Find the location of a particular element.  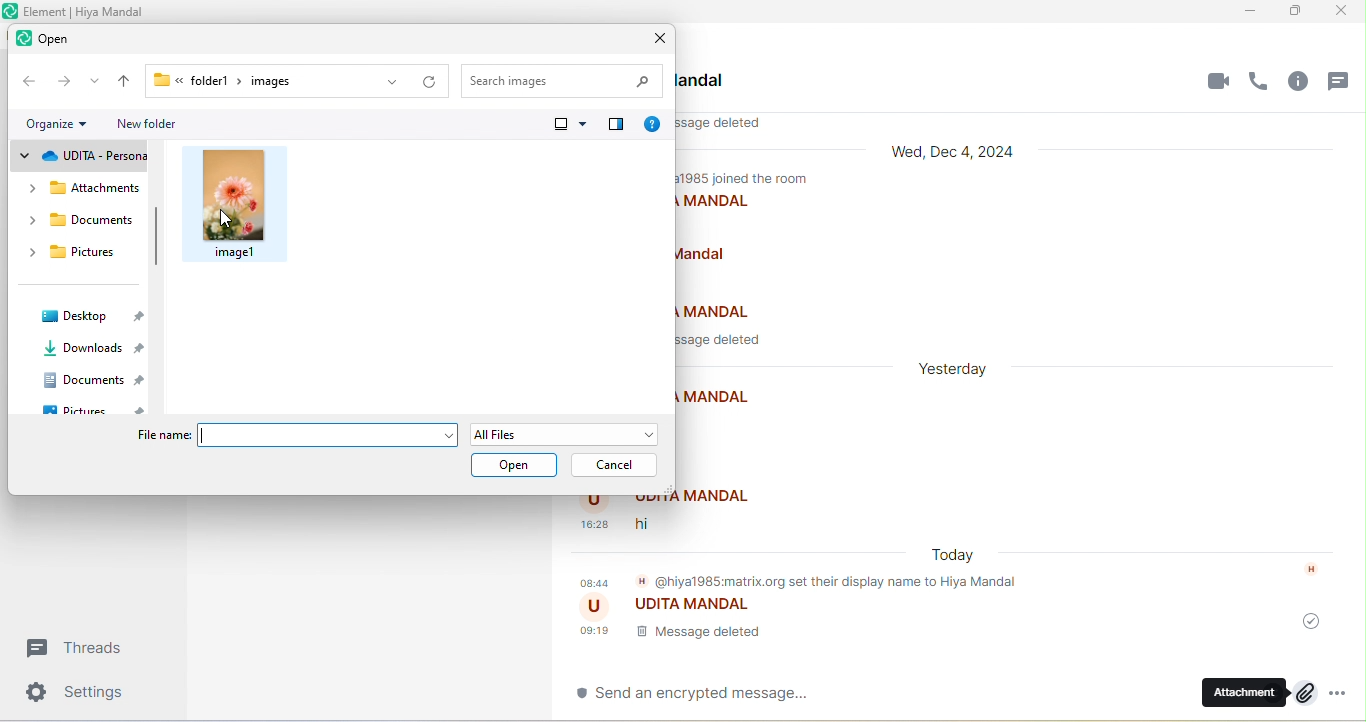

wed, dec 4,2024 is located at coordinates (961, 154).